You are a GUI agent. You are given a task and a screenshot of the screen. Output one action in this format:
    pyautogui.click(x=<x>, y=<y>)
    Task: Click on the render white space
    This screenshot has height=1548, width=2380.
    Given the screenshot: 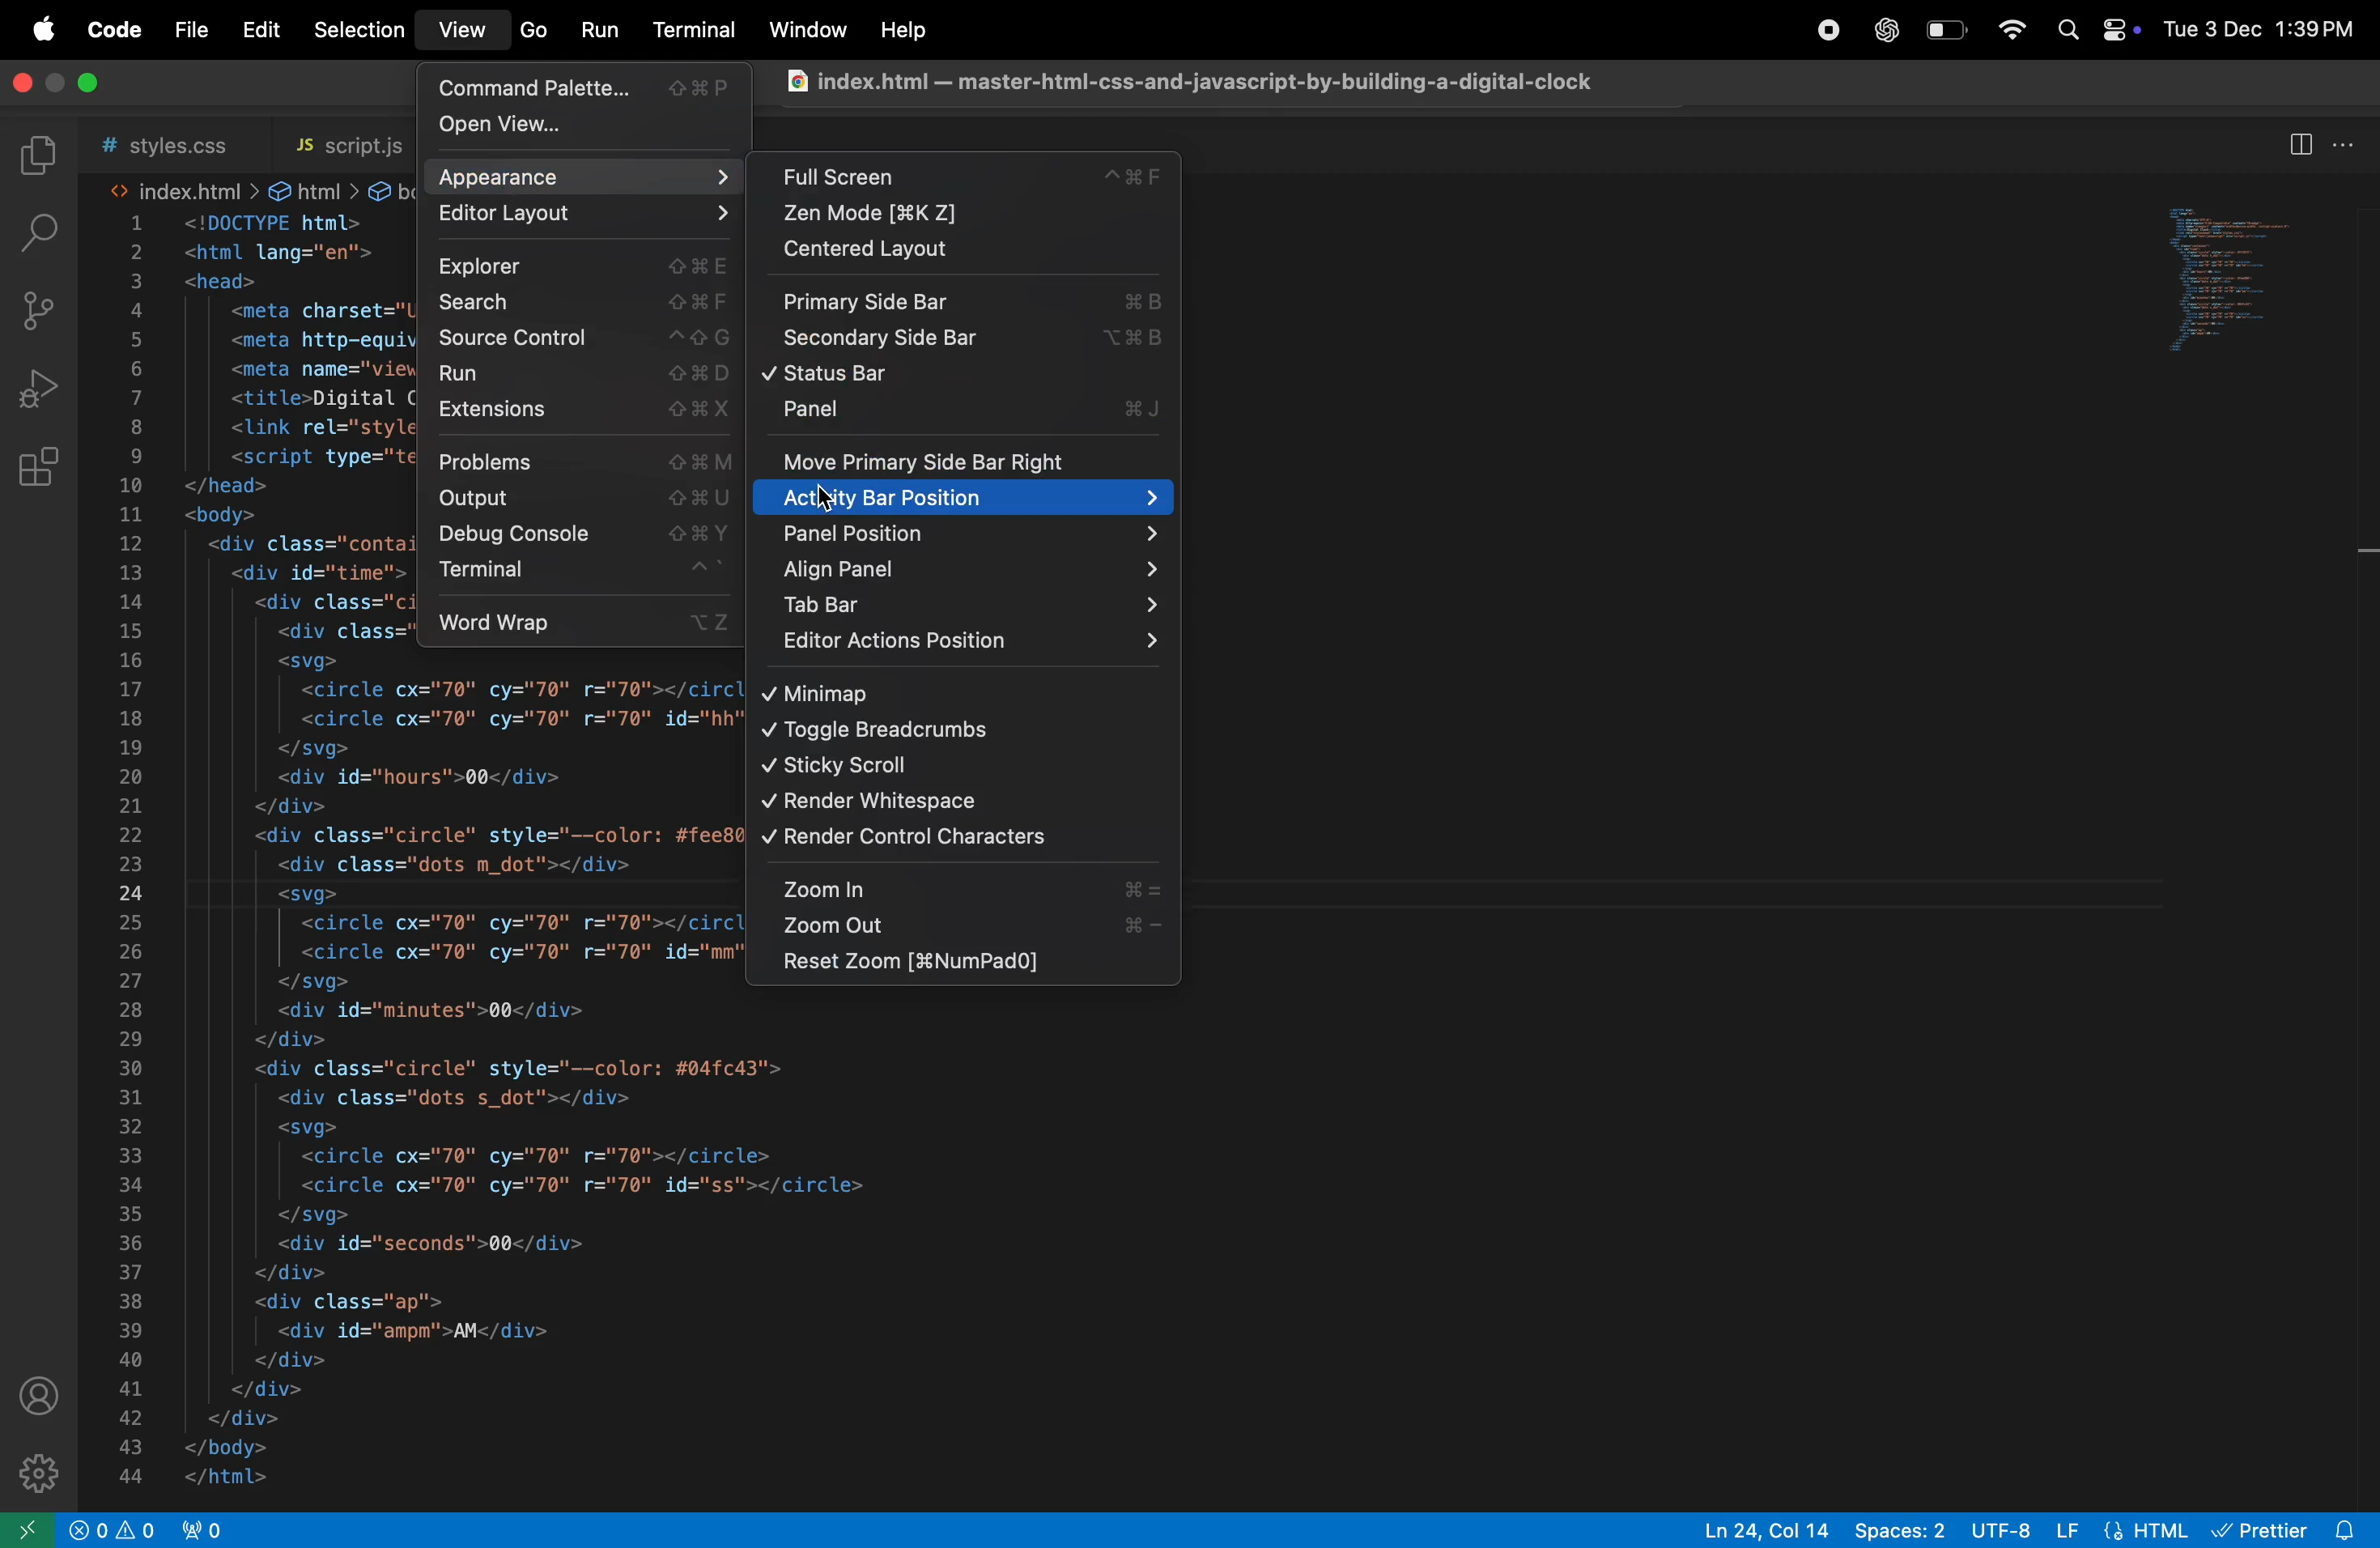 What is the action you would take?
    pyautogui.click(x=953, y=803)
    